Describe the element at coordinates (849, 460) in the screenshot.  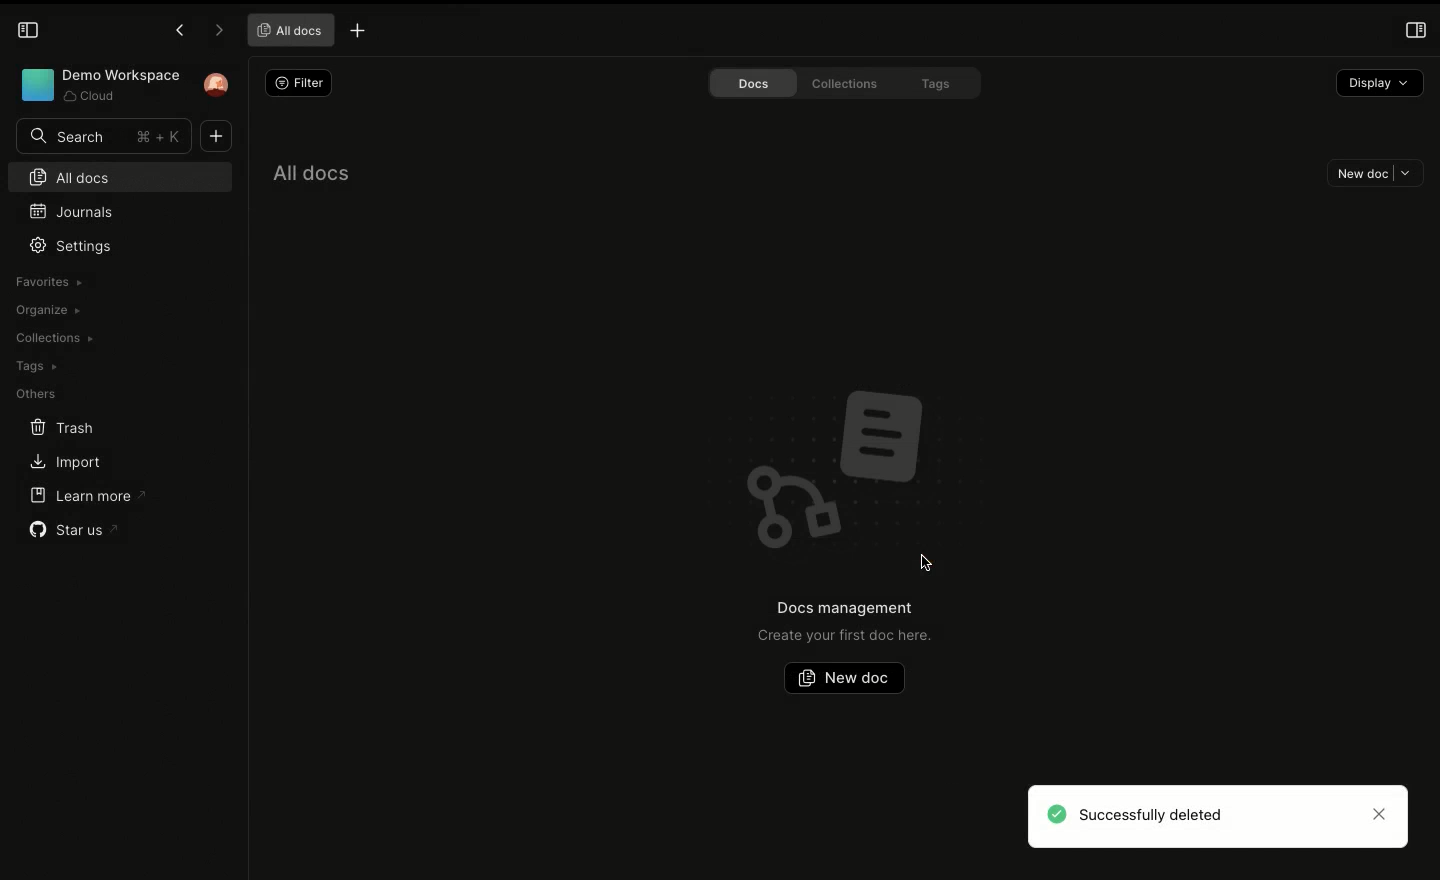
I see `Emblem` at that location.